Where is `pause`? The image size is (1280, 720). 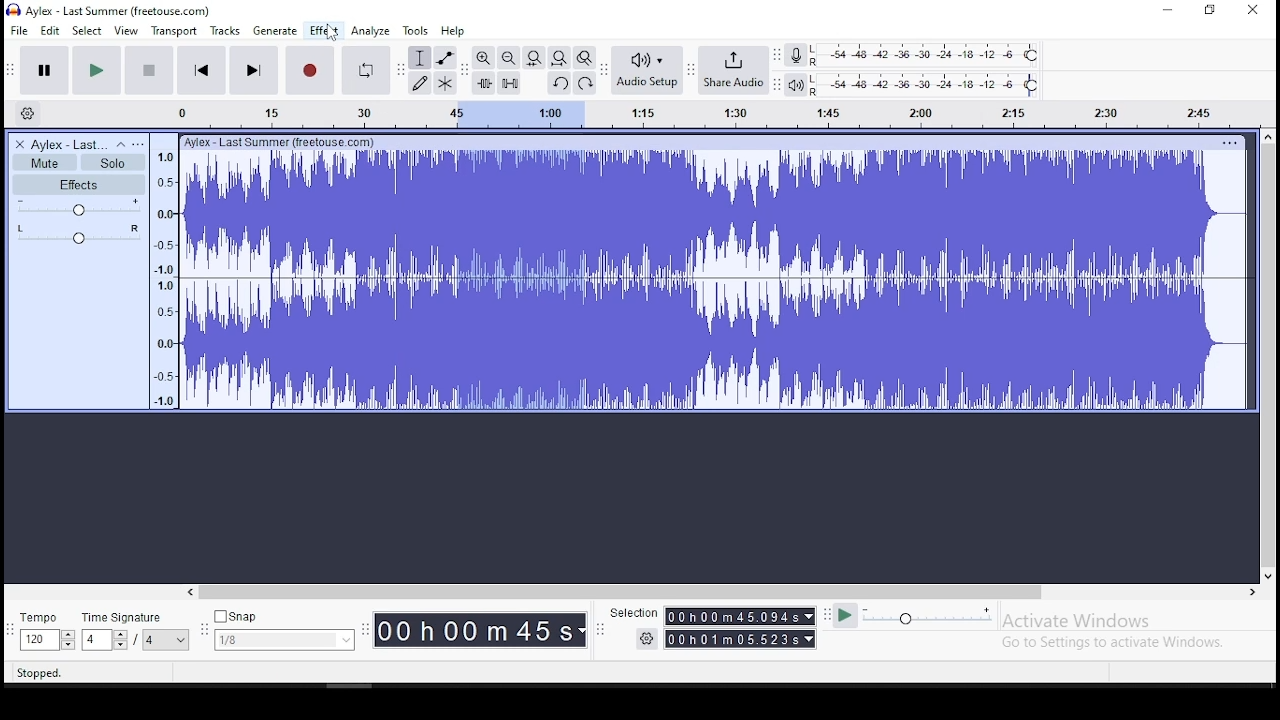 pause is located at coordinates (42, 70).